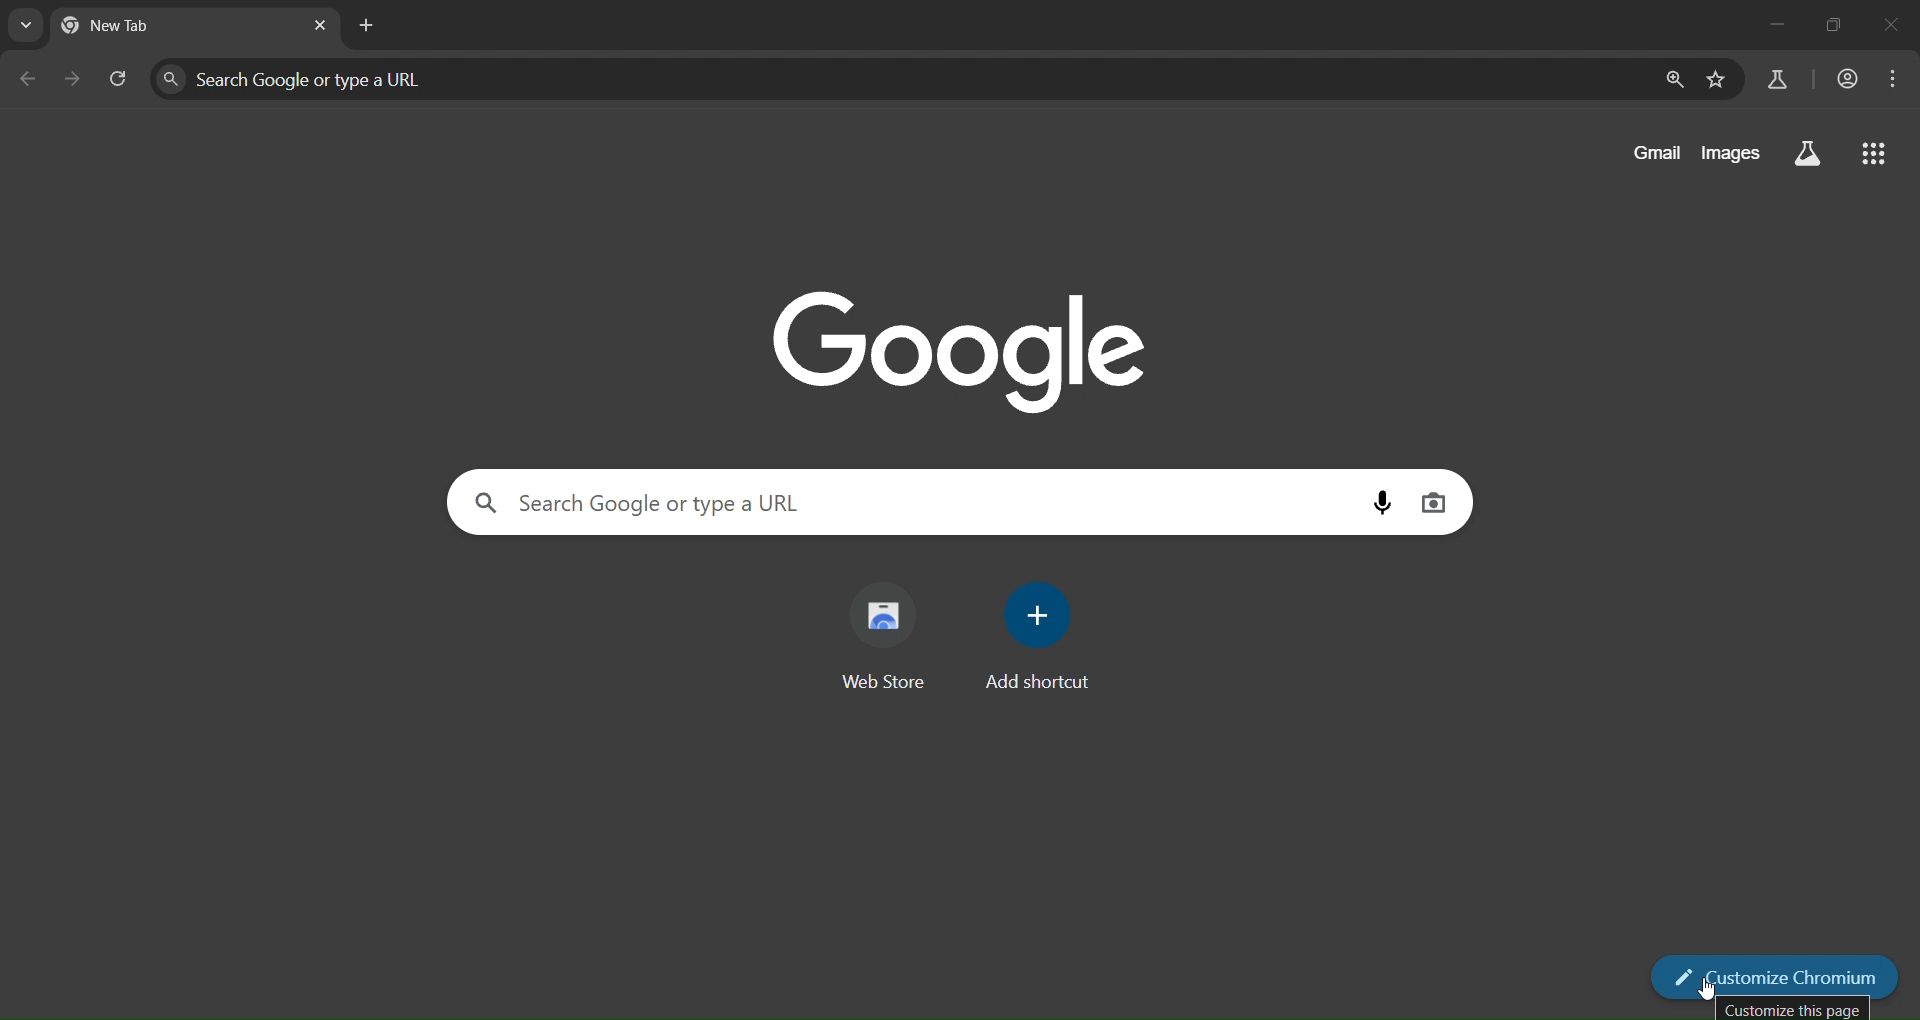 This screenshot has height=1020, width=1920. I want to click on google apps, so click(1873, 155).